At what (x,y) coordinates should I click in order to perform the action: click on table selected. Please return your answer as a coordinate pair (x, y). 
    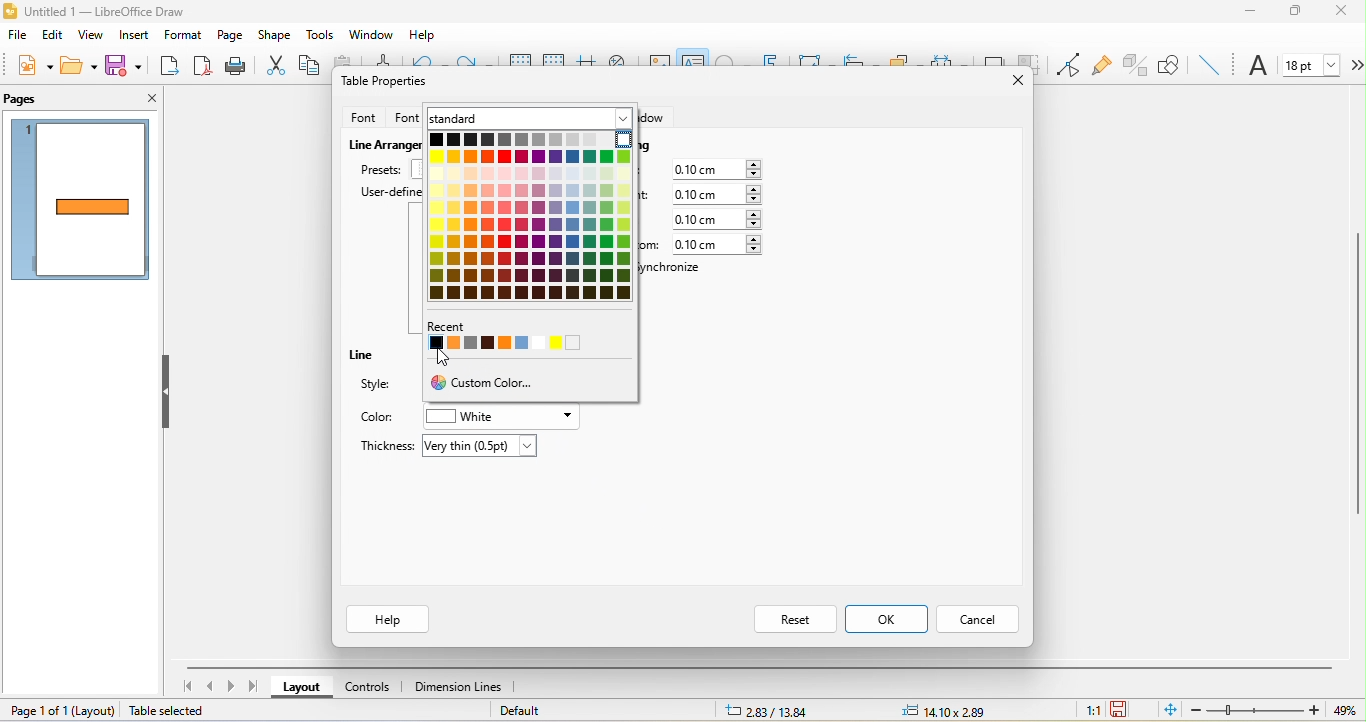
    Looking at the image, I should click on (170, 712).